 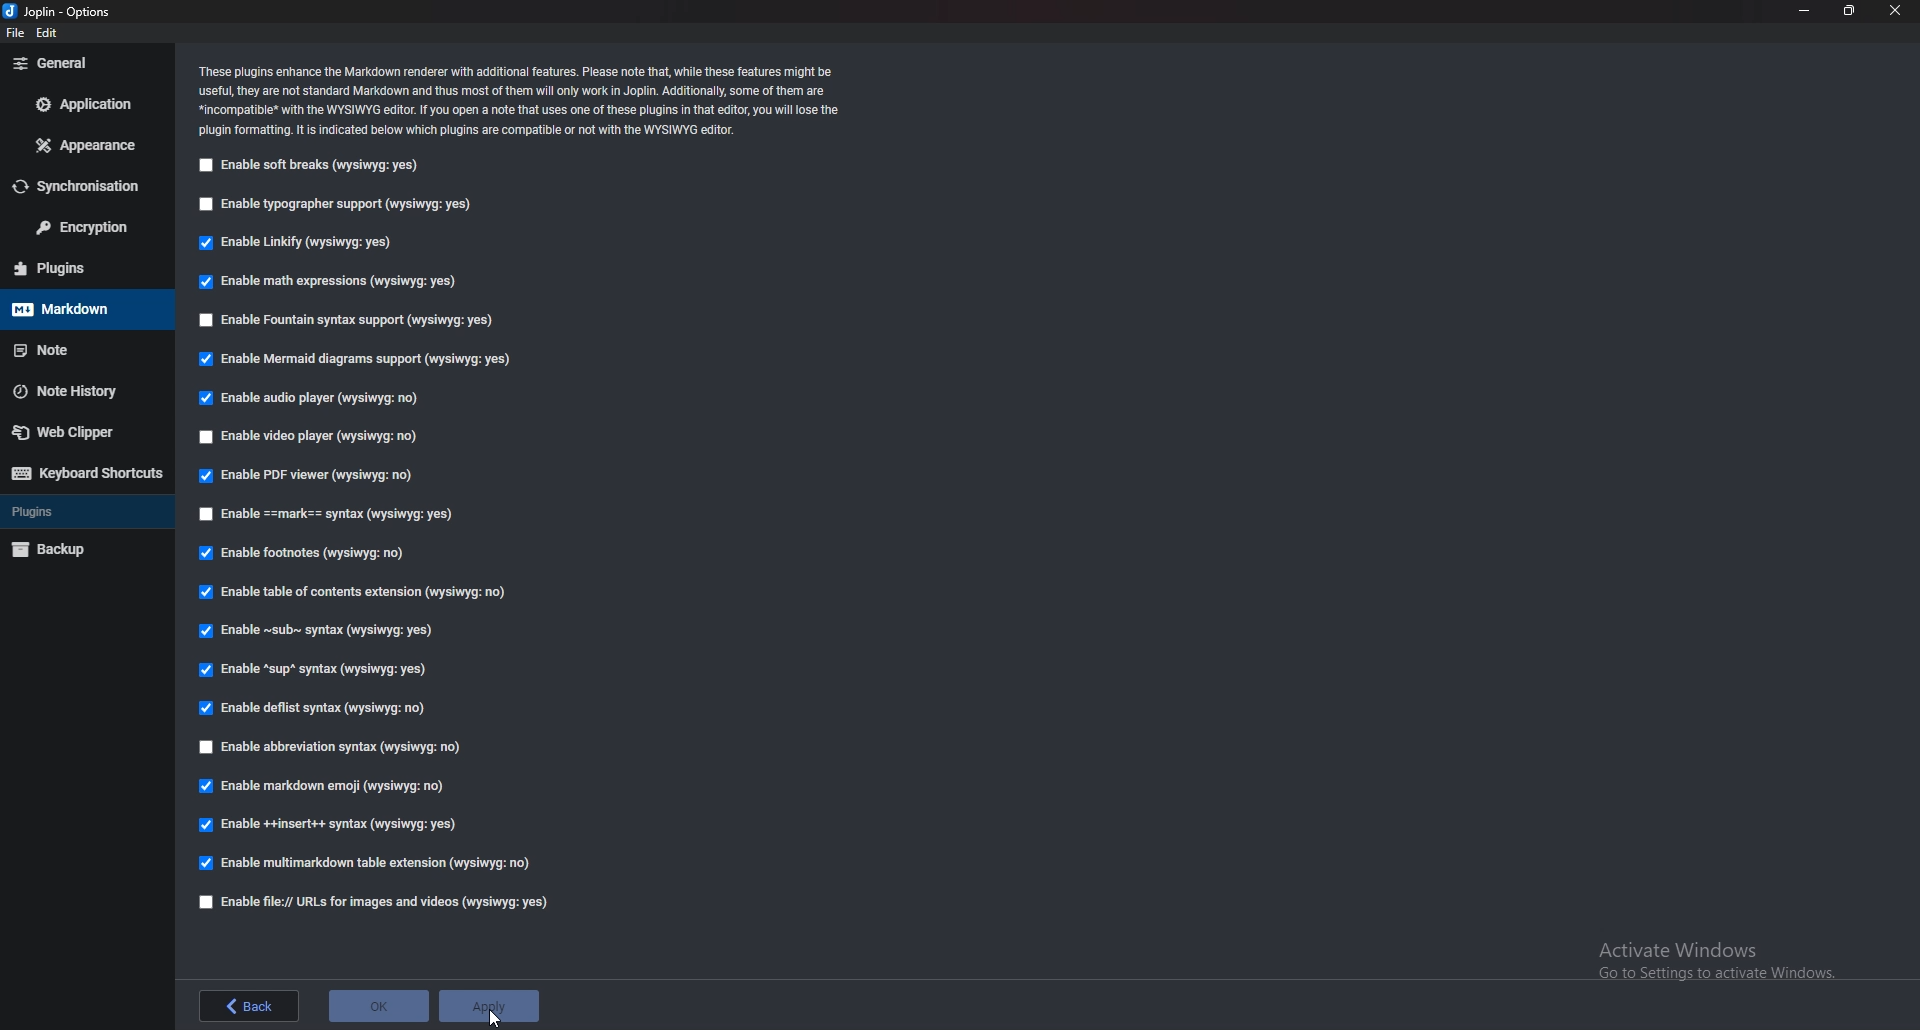 I want to click on Enable linkify (wysiqyg:yes), so click(x=301, y=244).